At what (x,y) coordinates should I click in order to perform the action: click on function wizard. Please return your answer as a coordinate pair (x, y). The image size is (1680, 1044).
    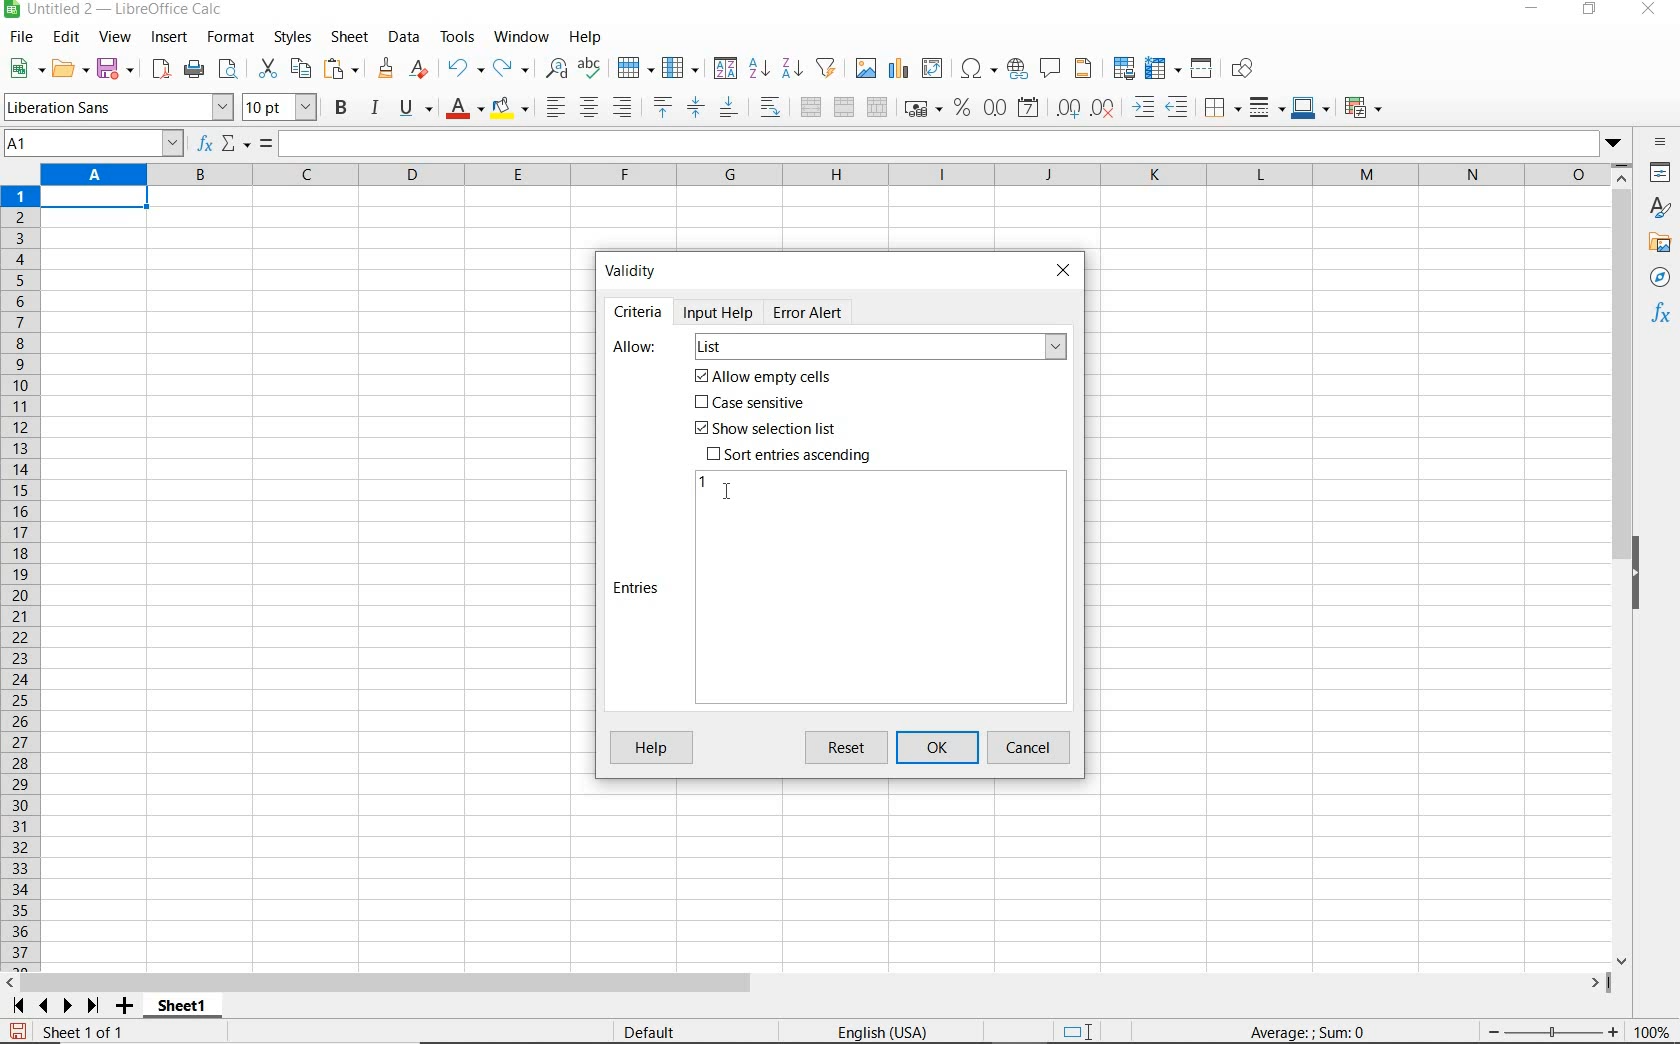
    Looking at the image, I should click on (202, 144).